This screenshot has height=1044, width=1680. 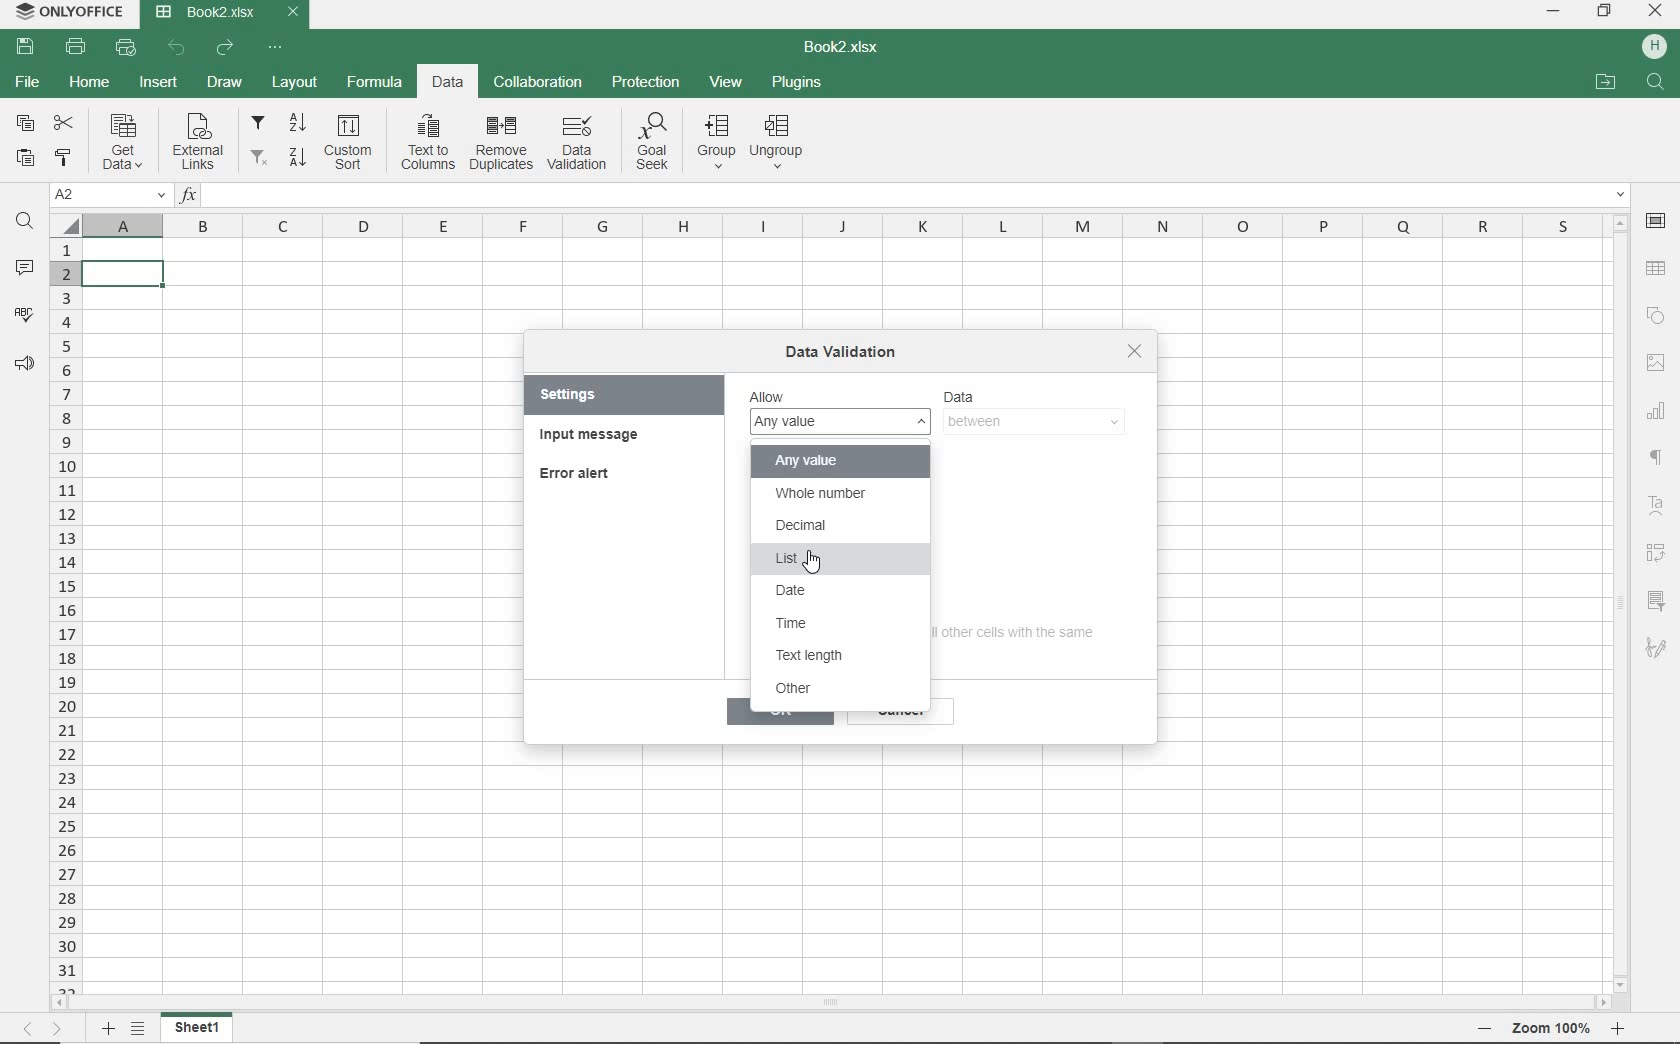 What do you see at coordinates (295, 82) in the screenshot?
I see `LAYOUT` at bounding box center [295, 82].